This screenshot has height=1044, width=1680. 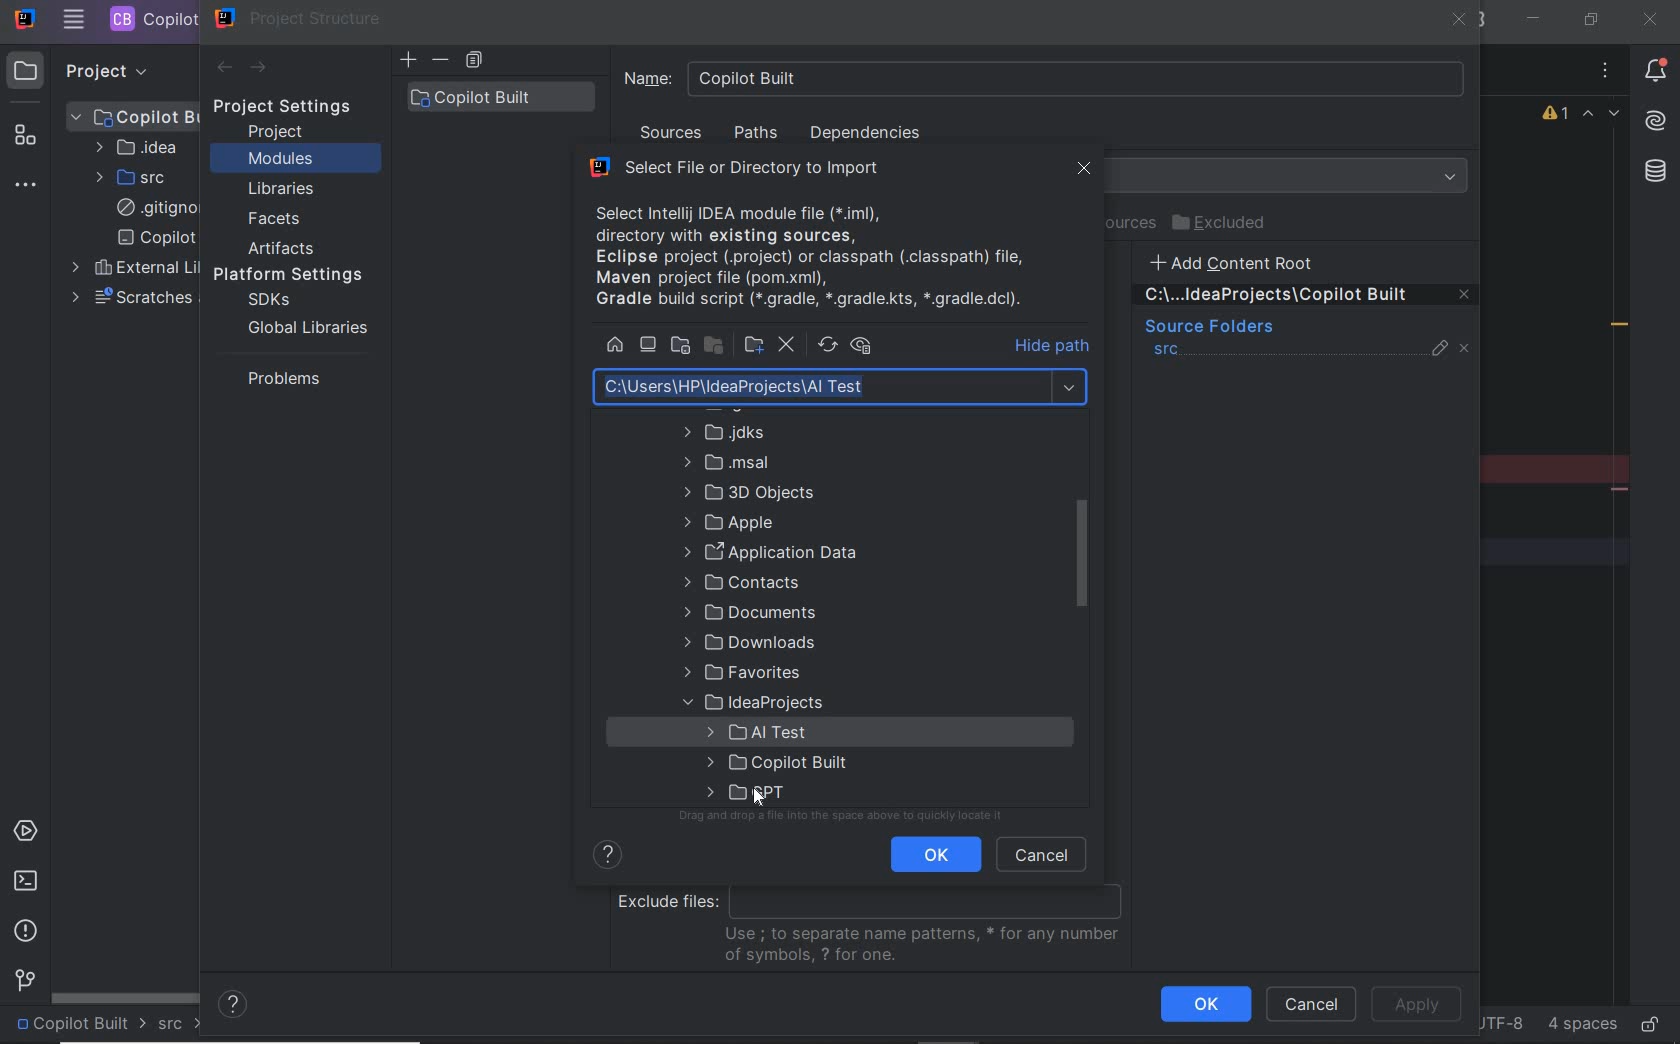 I want to click on PROJECT FILE ANME, so click(x=135, y=116).